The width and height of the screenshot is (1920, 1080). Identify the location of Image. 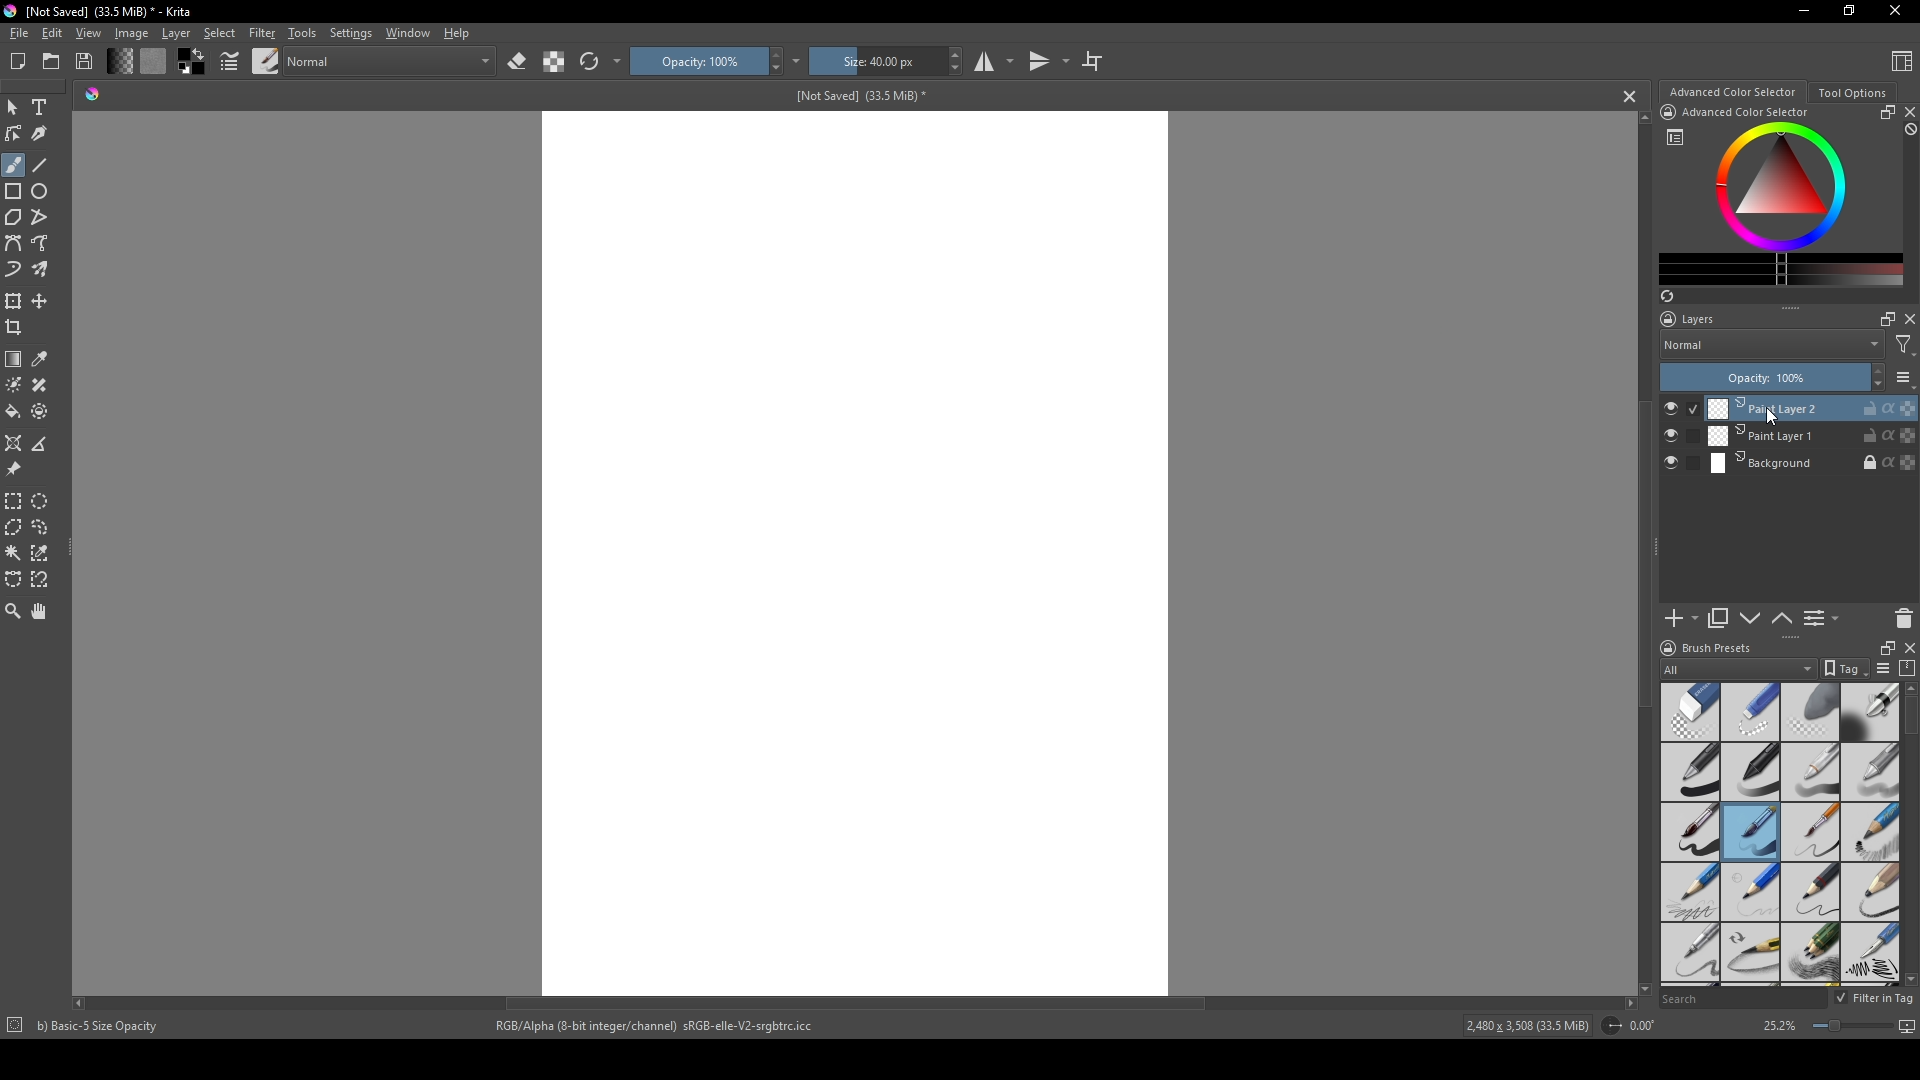
(131, 33).